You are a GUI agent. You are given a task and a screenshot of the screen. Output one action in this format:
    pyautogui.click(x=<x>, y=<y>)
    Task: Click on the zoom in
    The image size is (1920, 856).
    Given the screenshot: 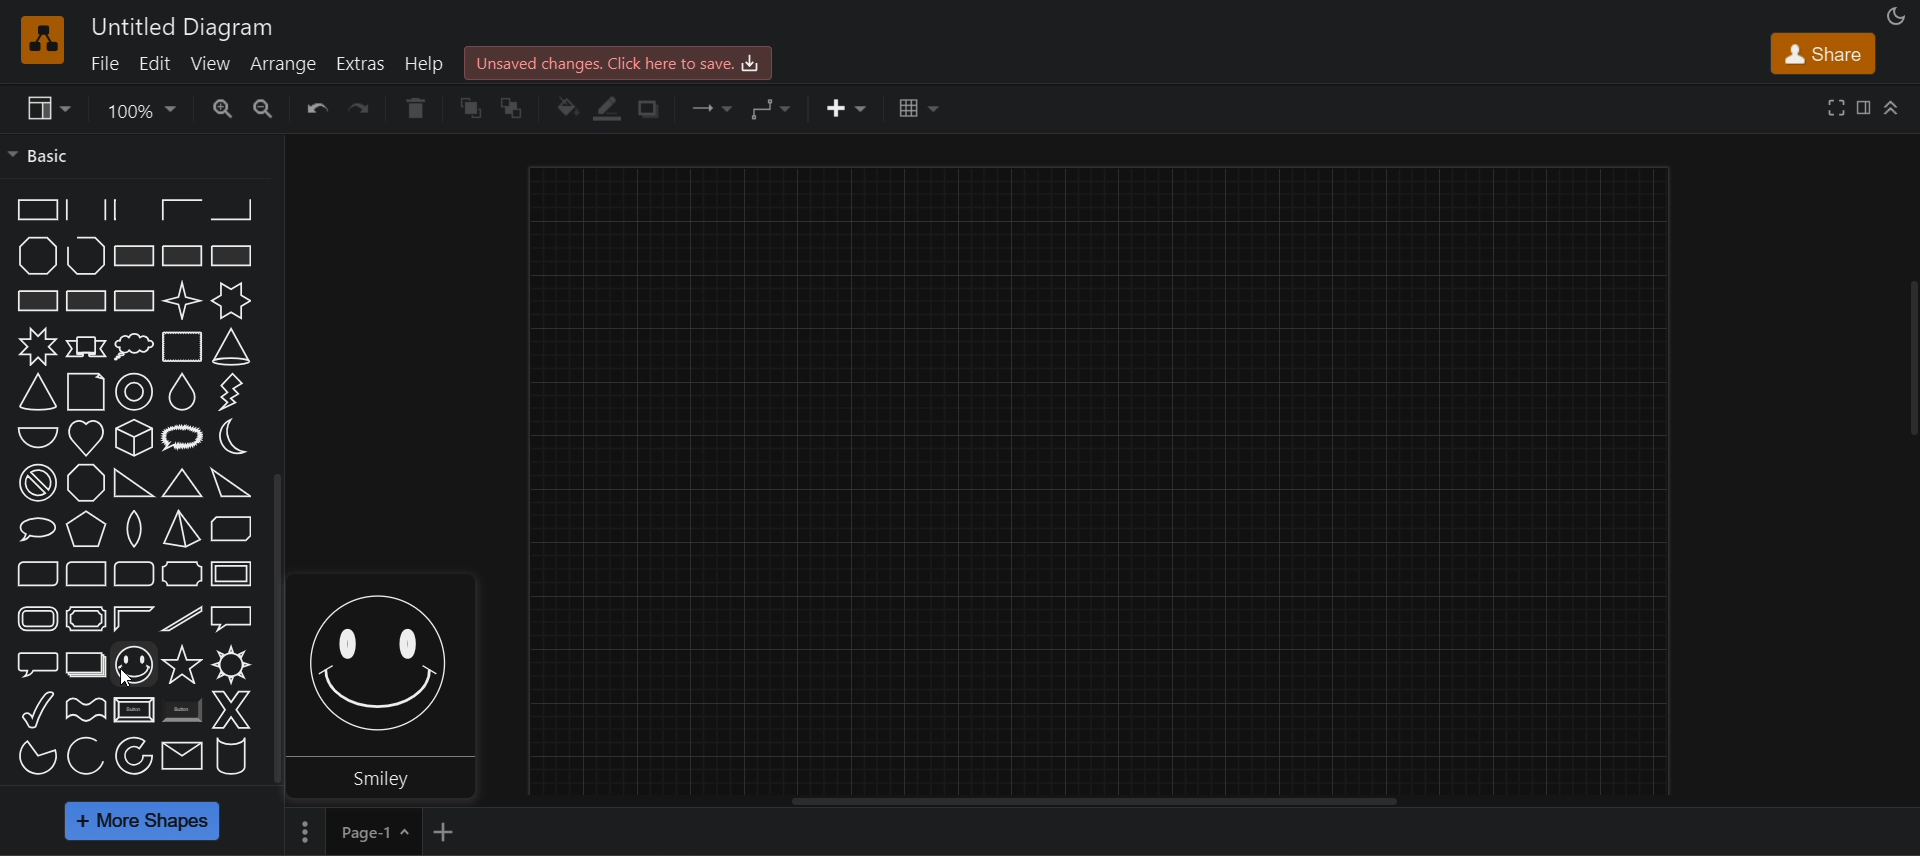 What is the action you would take?
    pyautogui.click(x=264, y=105)
    